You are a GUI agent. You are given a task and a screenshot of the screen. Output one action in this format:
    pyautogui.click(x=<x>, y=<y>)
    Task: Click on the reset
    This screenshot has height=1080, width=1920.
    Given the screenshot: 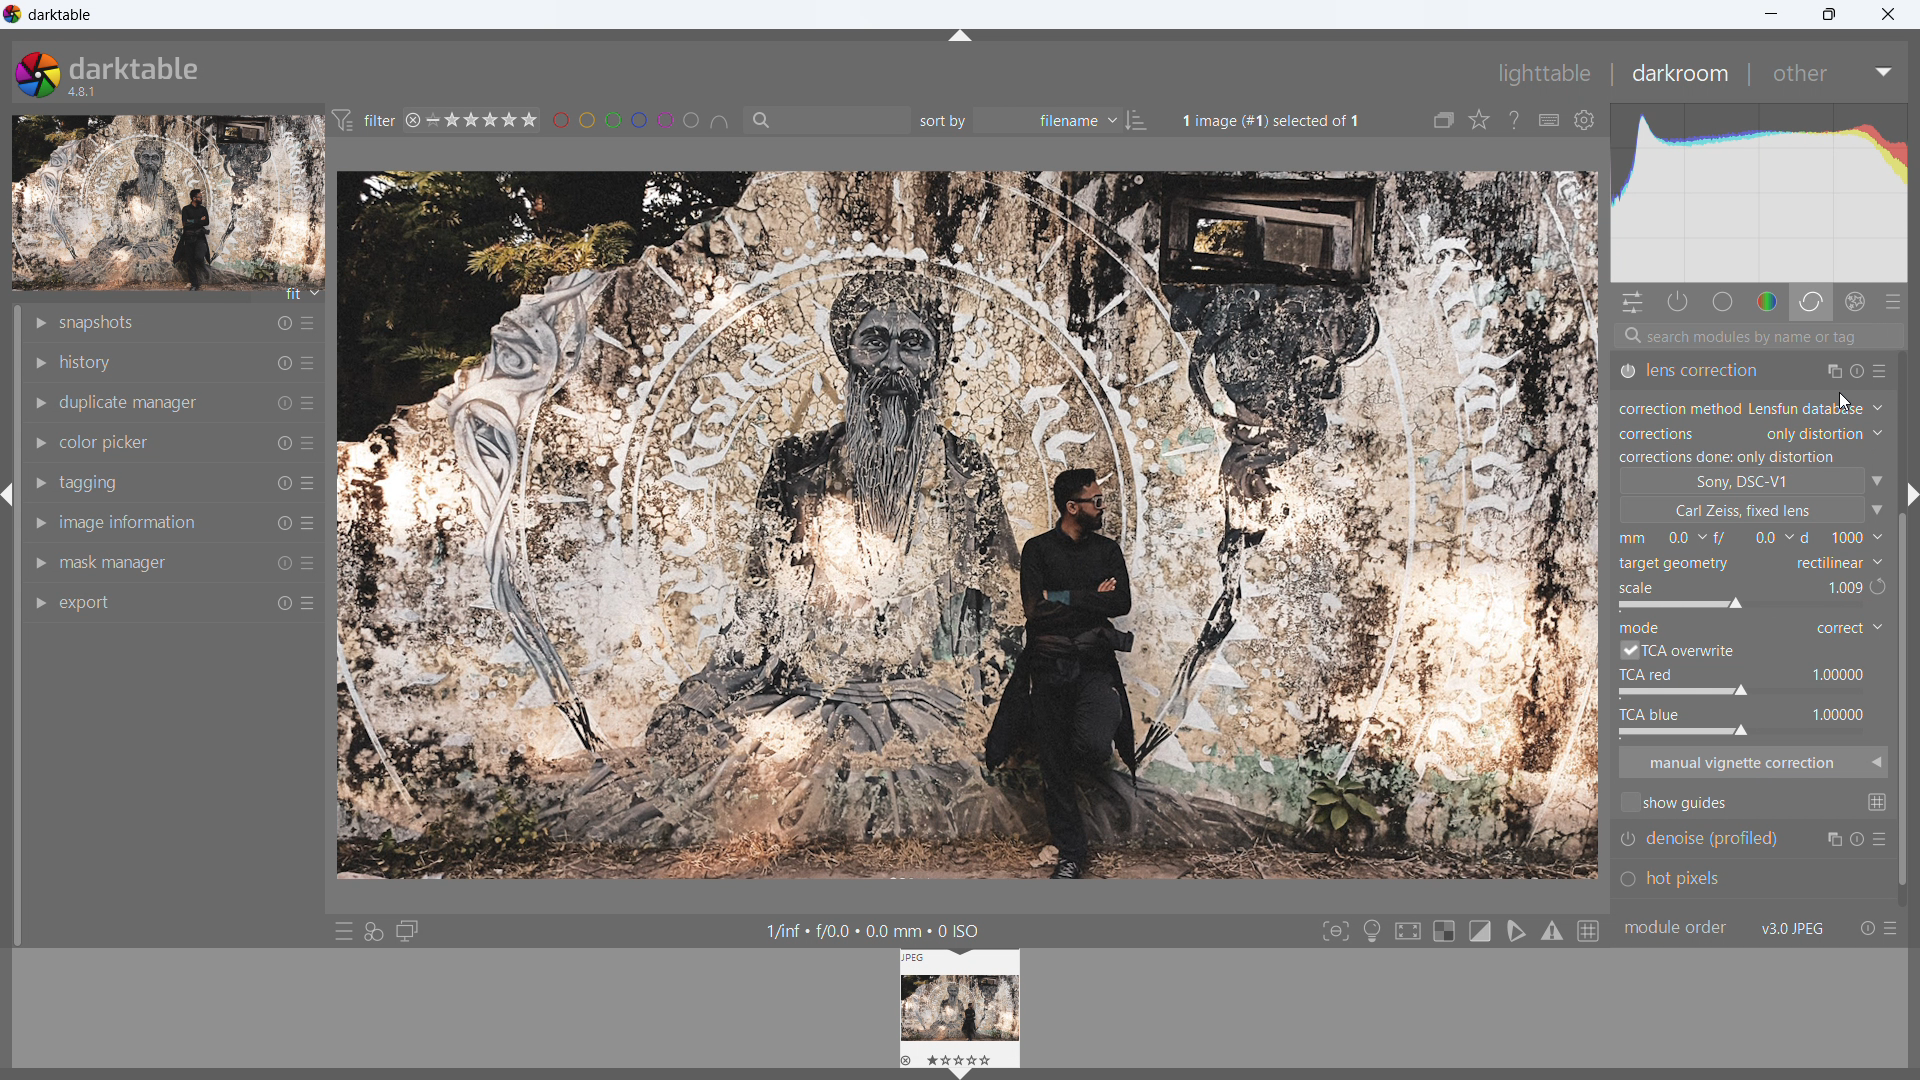 What is the action you would take?
    pyautogui.click(x=284, y=322)
    